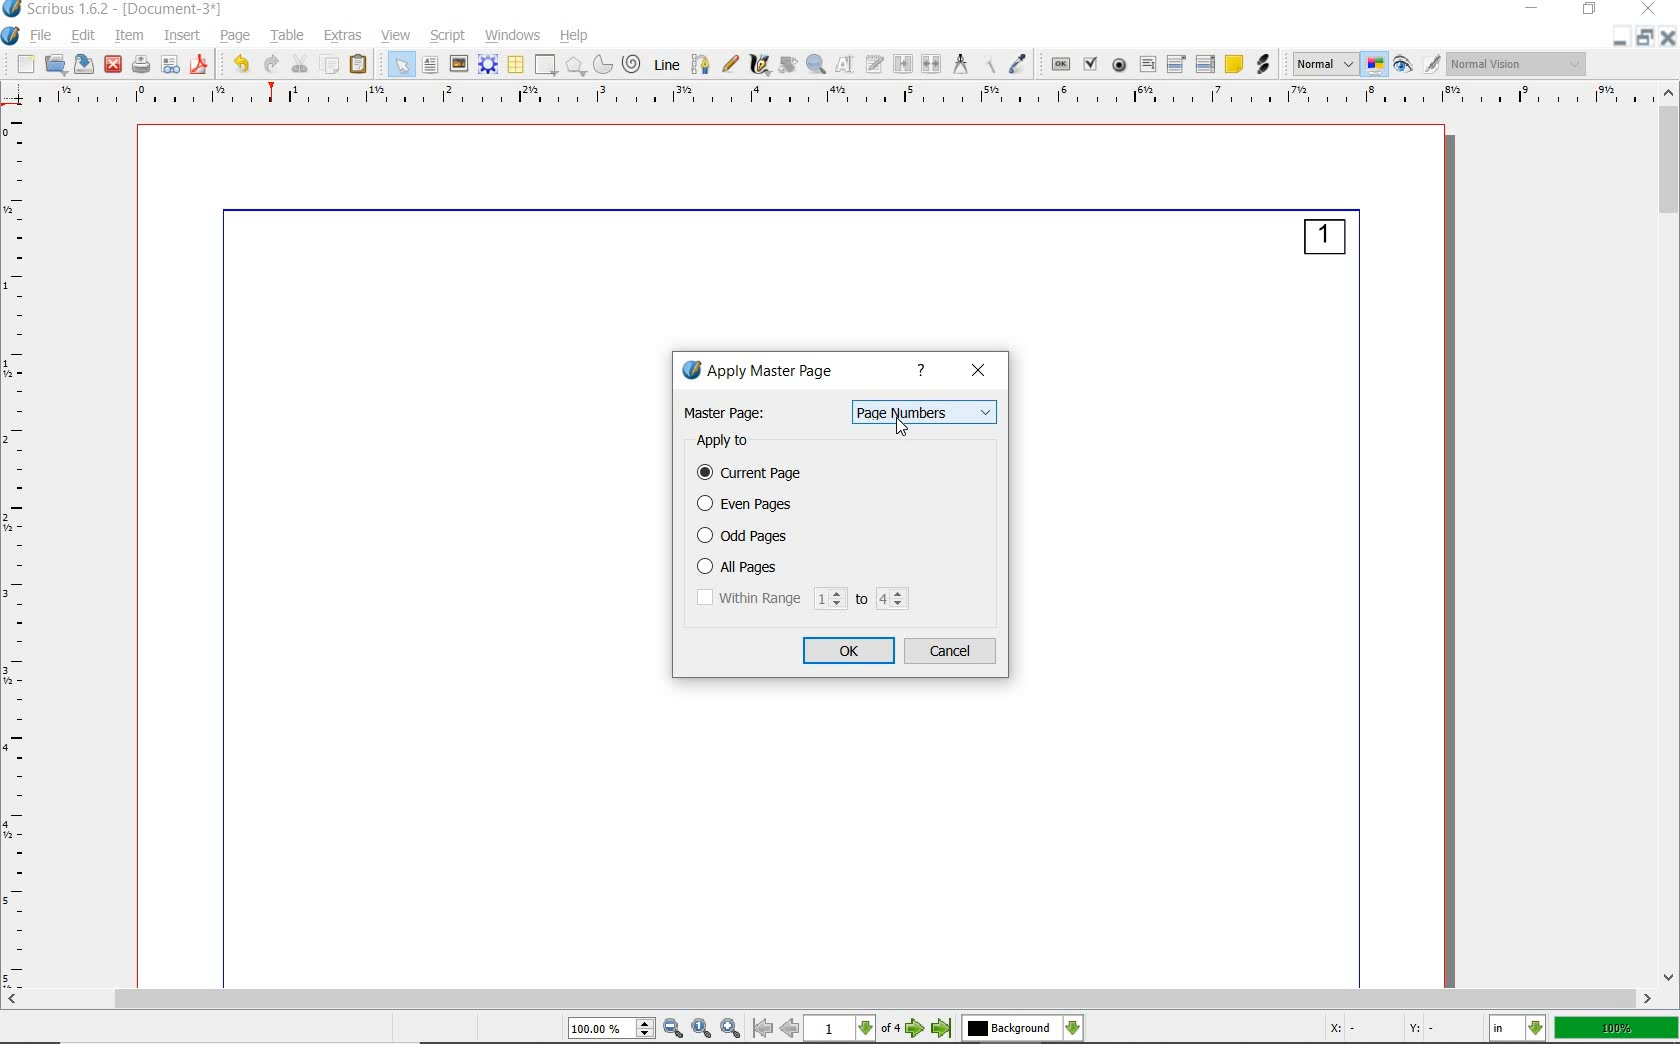  I want to click on select image preview mode, so click(1323, 66).